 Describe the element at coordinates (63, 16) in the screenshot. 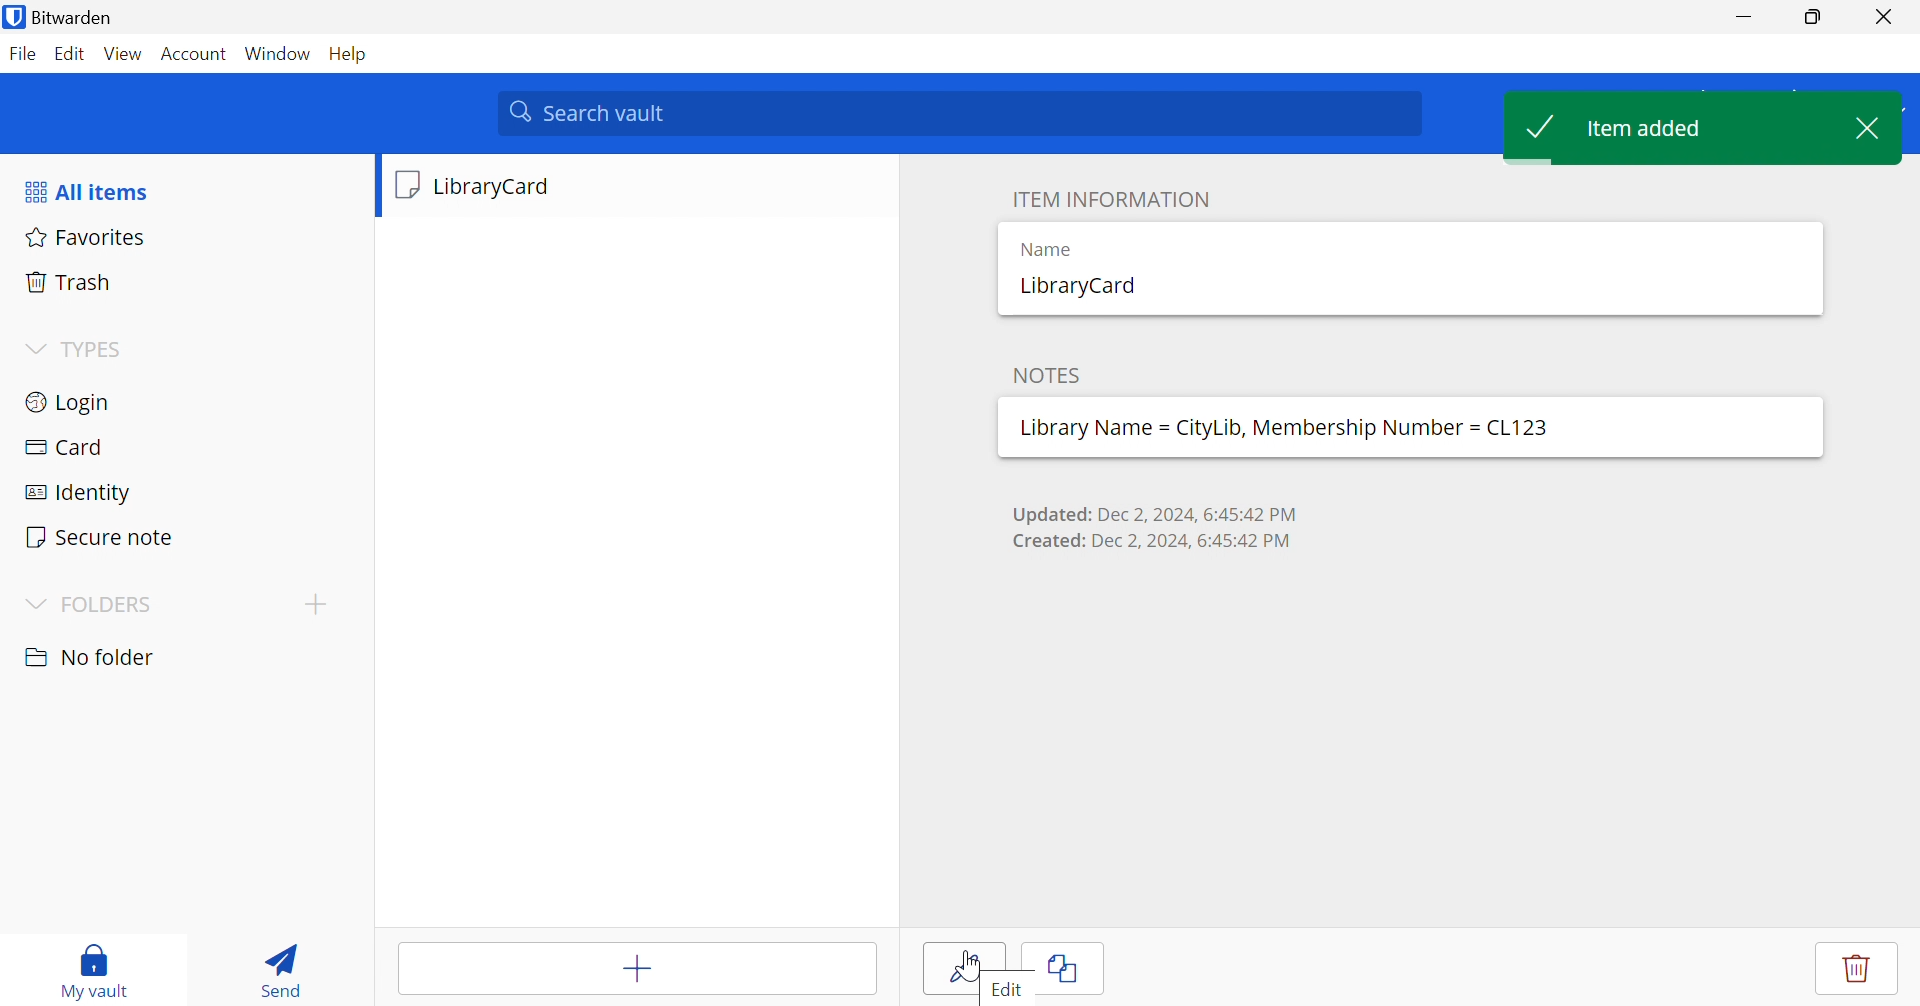

I see `Bitwarden` at that location.